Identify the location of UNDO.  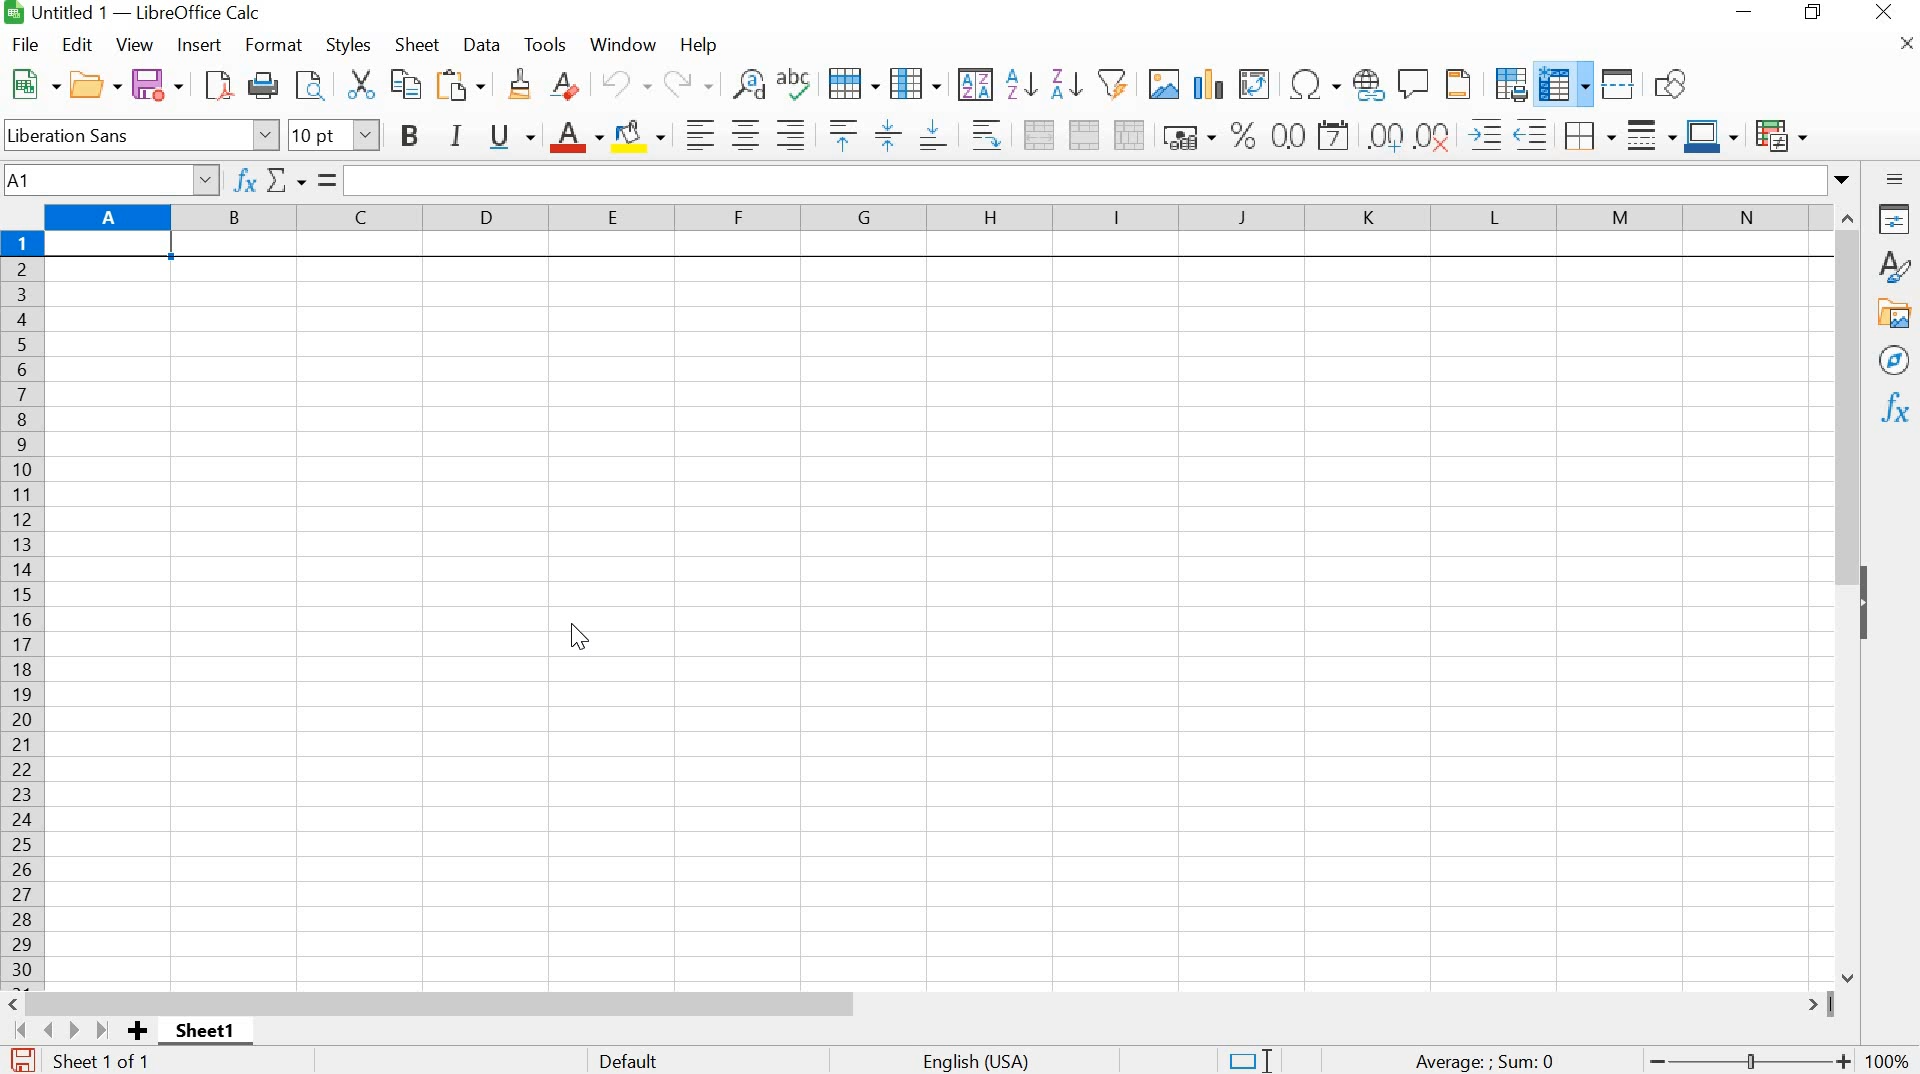
(628, 85).